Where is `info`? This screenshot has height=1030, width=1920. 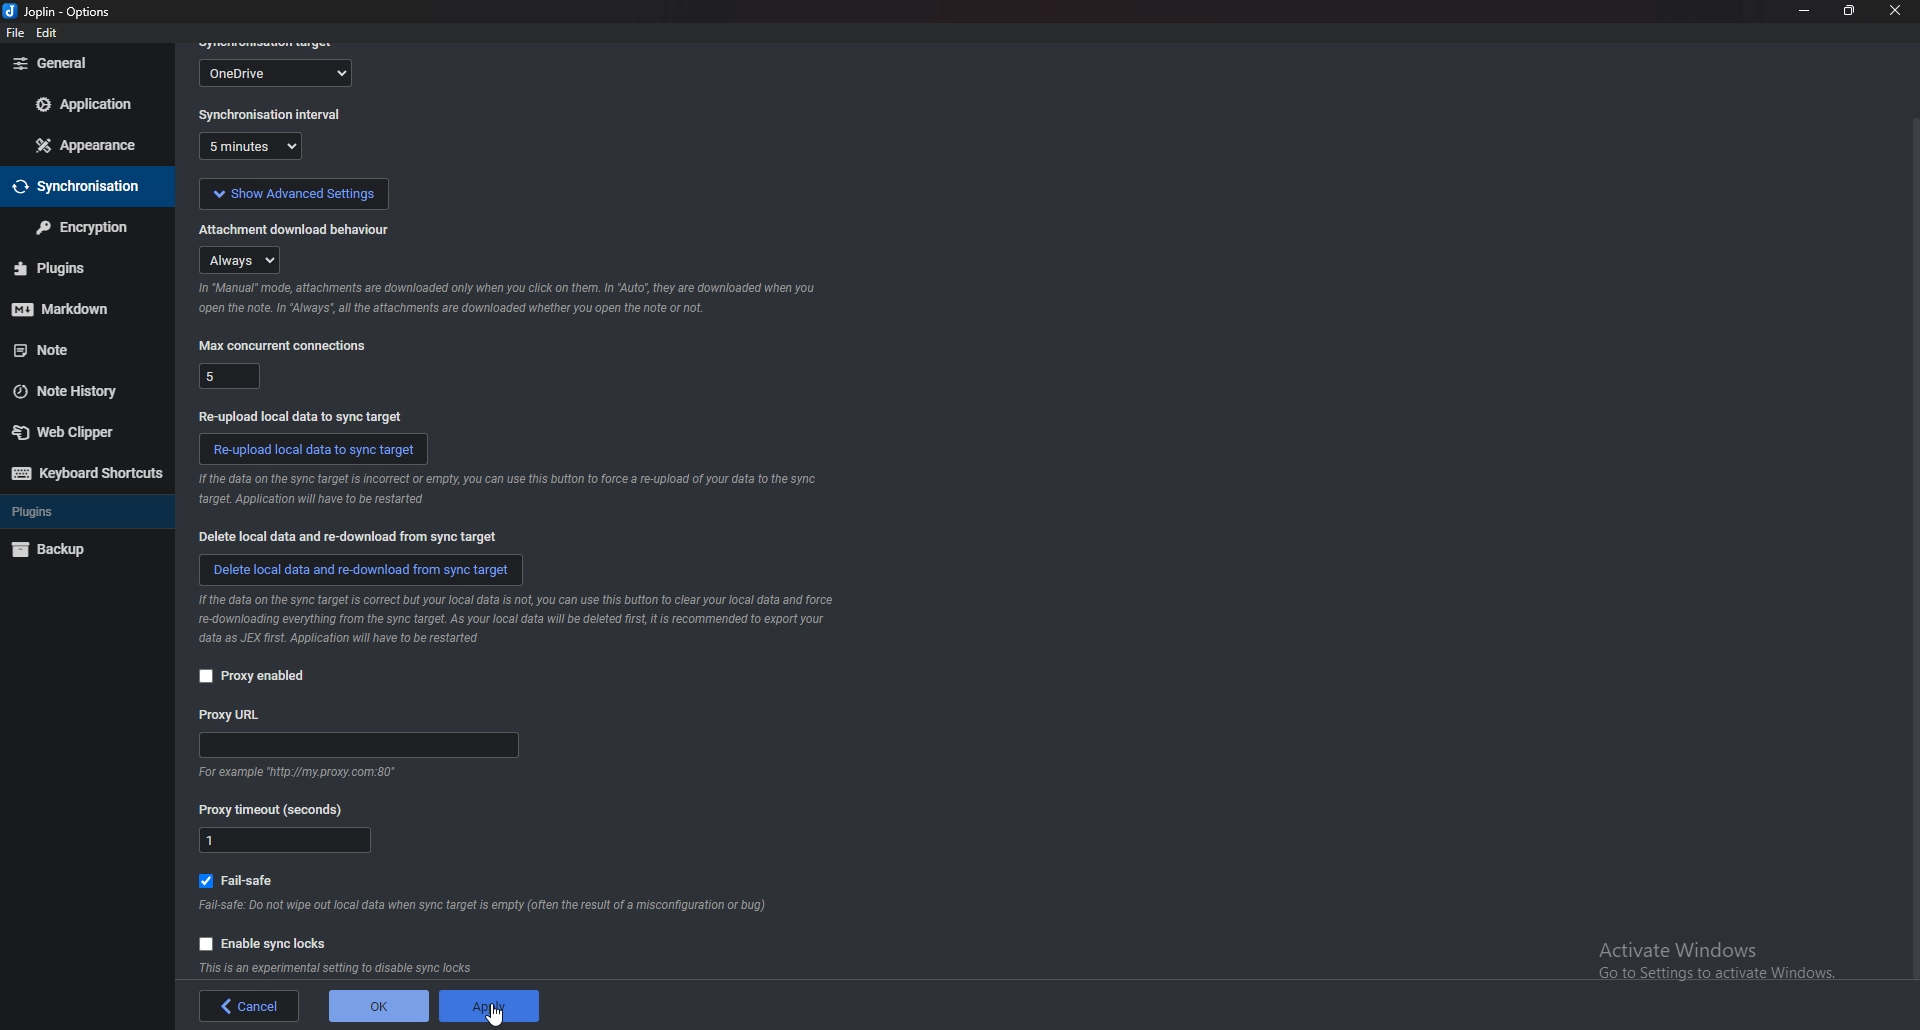 info is located at coordinates (486, 906).